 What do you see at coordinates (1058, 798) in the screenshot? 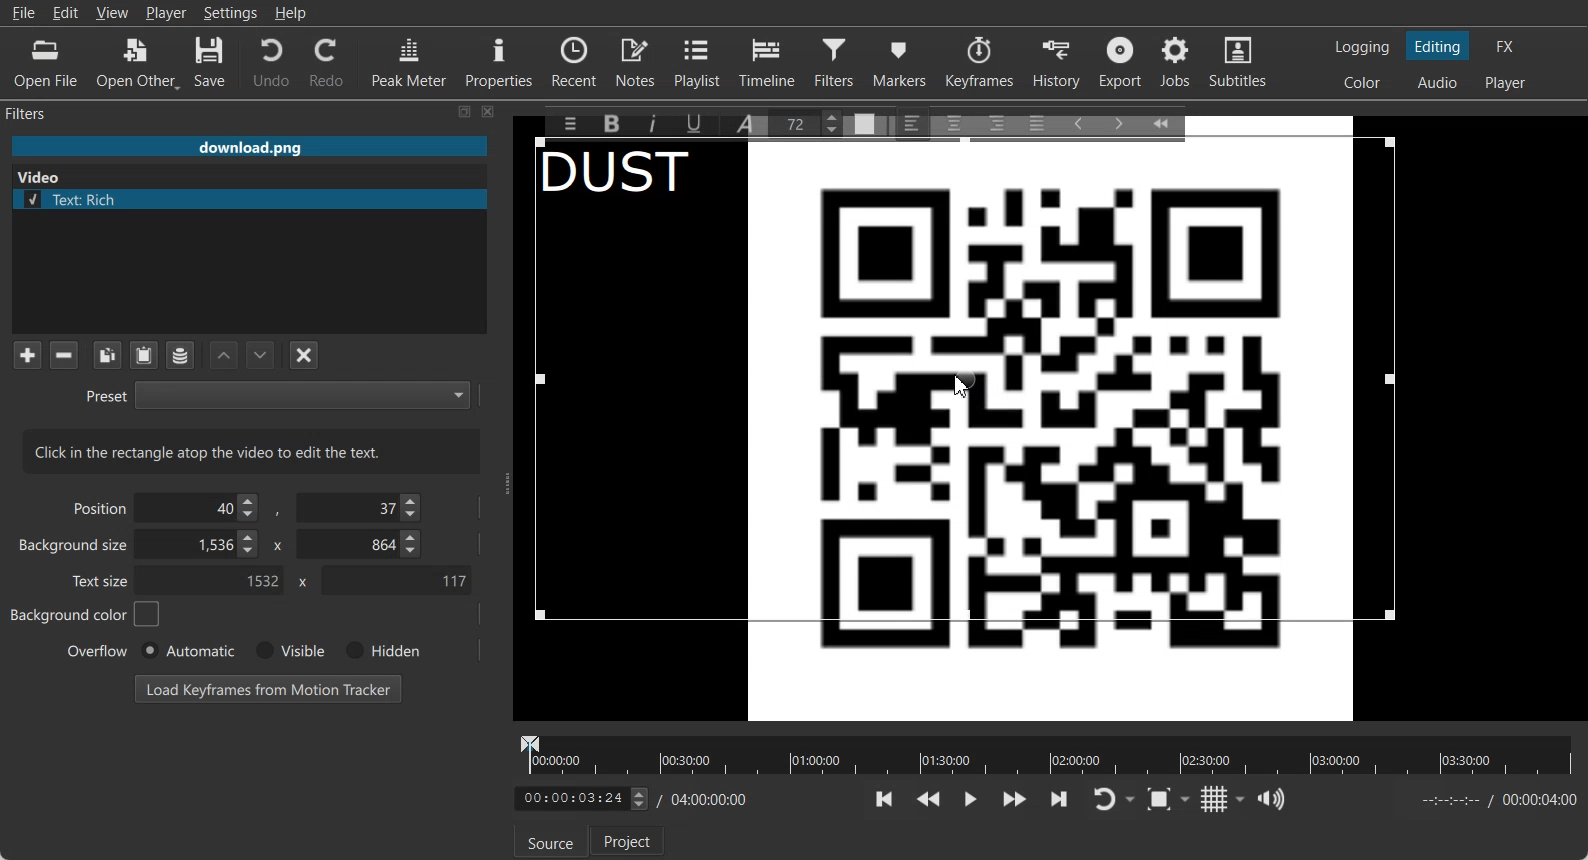
I see `Skip to the next point` at bounding box center [1058, 798].